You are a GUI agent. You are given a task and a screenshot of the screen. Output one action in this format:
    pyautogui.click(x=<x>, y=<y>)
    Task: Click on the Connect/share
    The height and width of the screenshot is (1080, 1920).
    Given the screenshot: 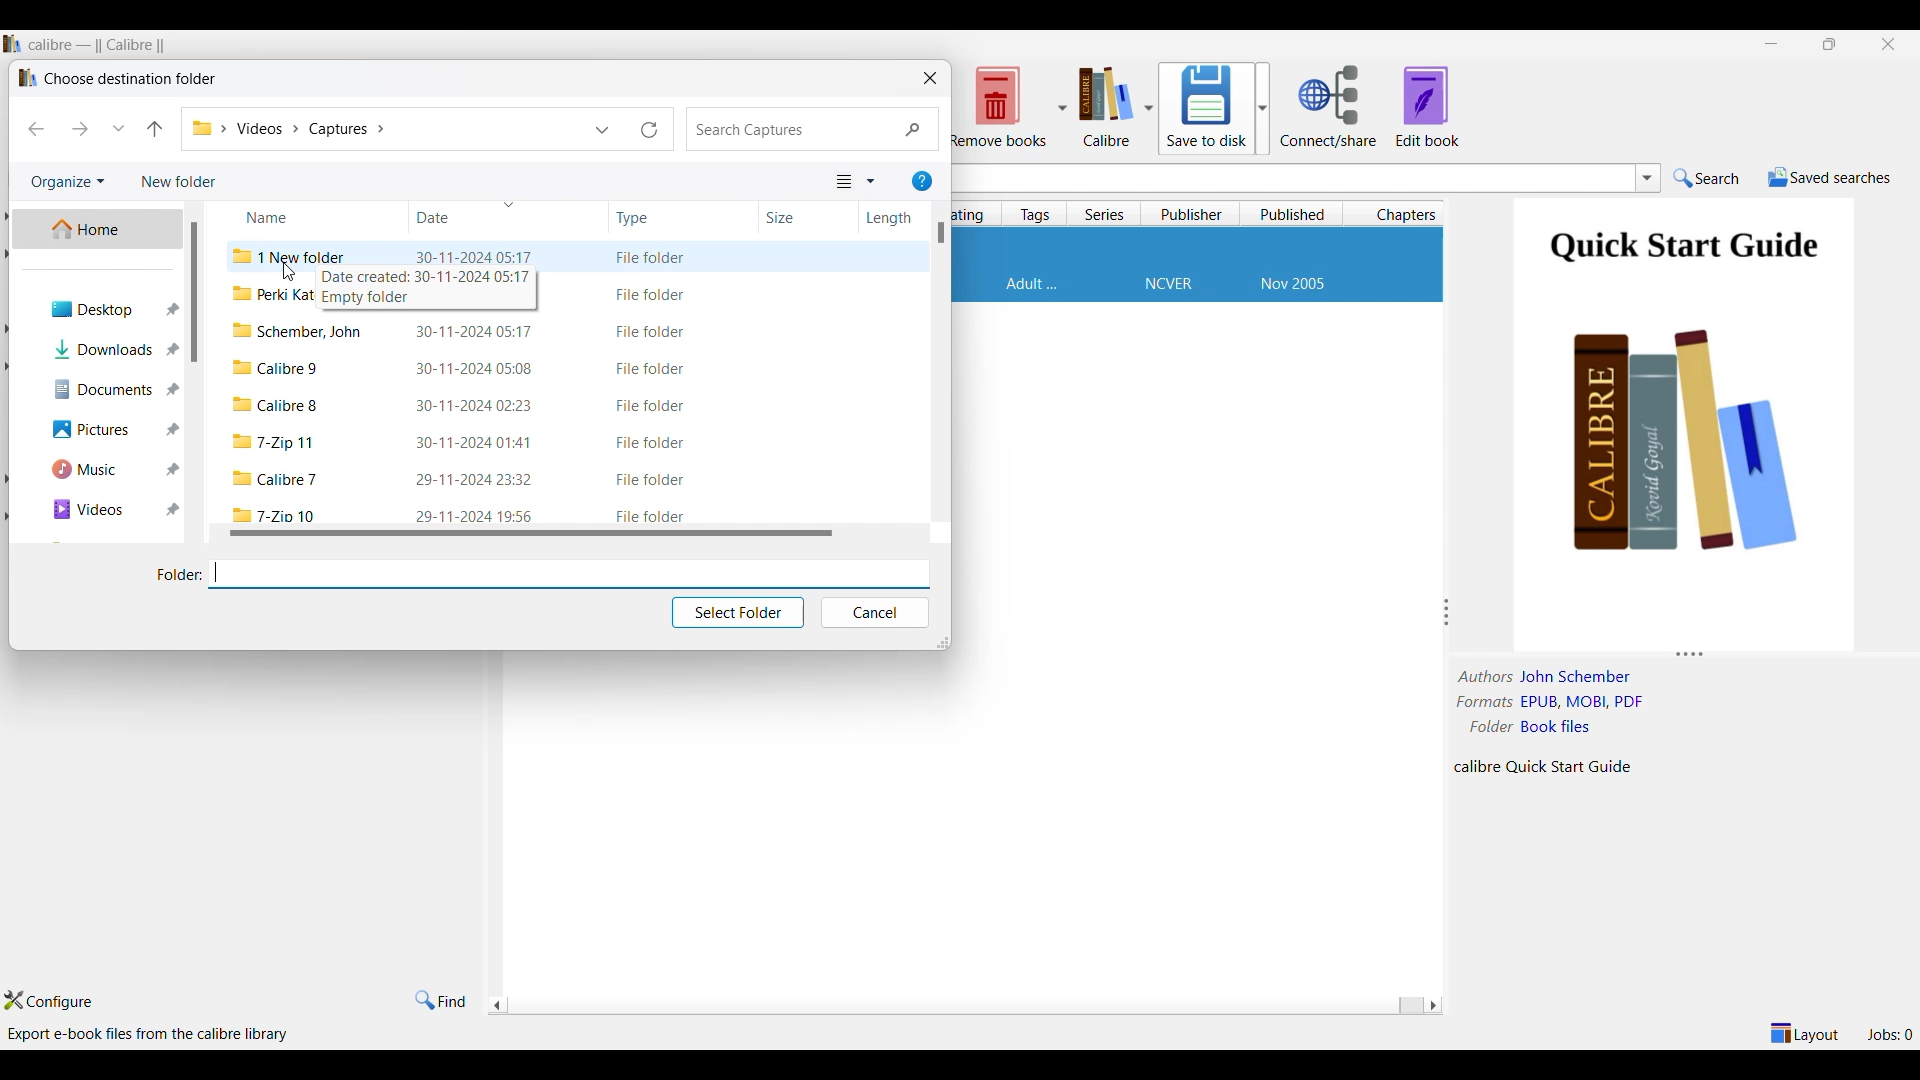 What is the action you would take?
    pyautogui.click(x=1330, y=107)
    